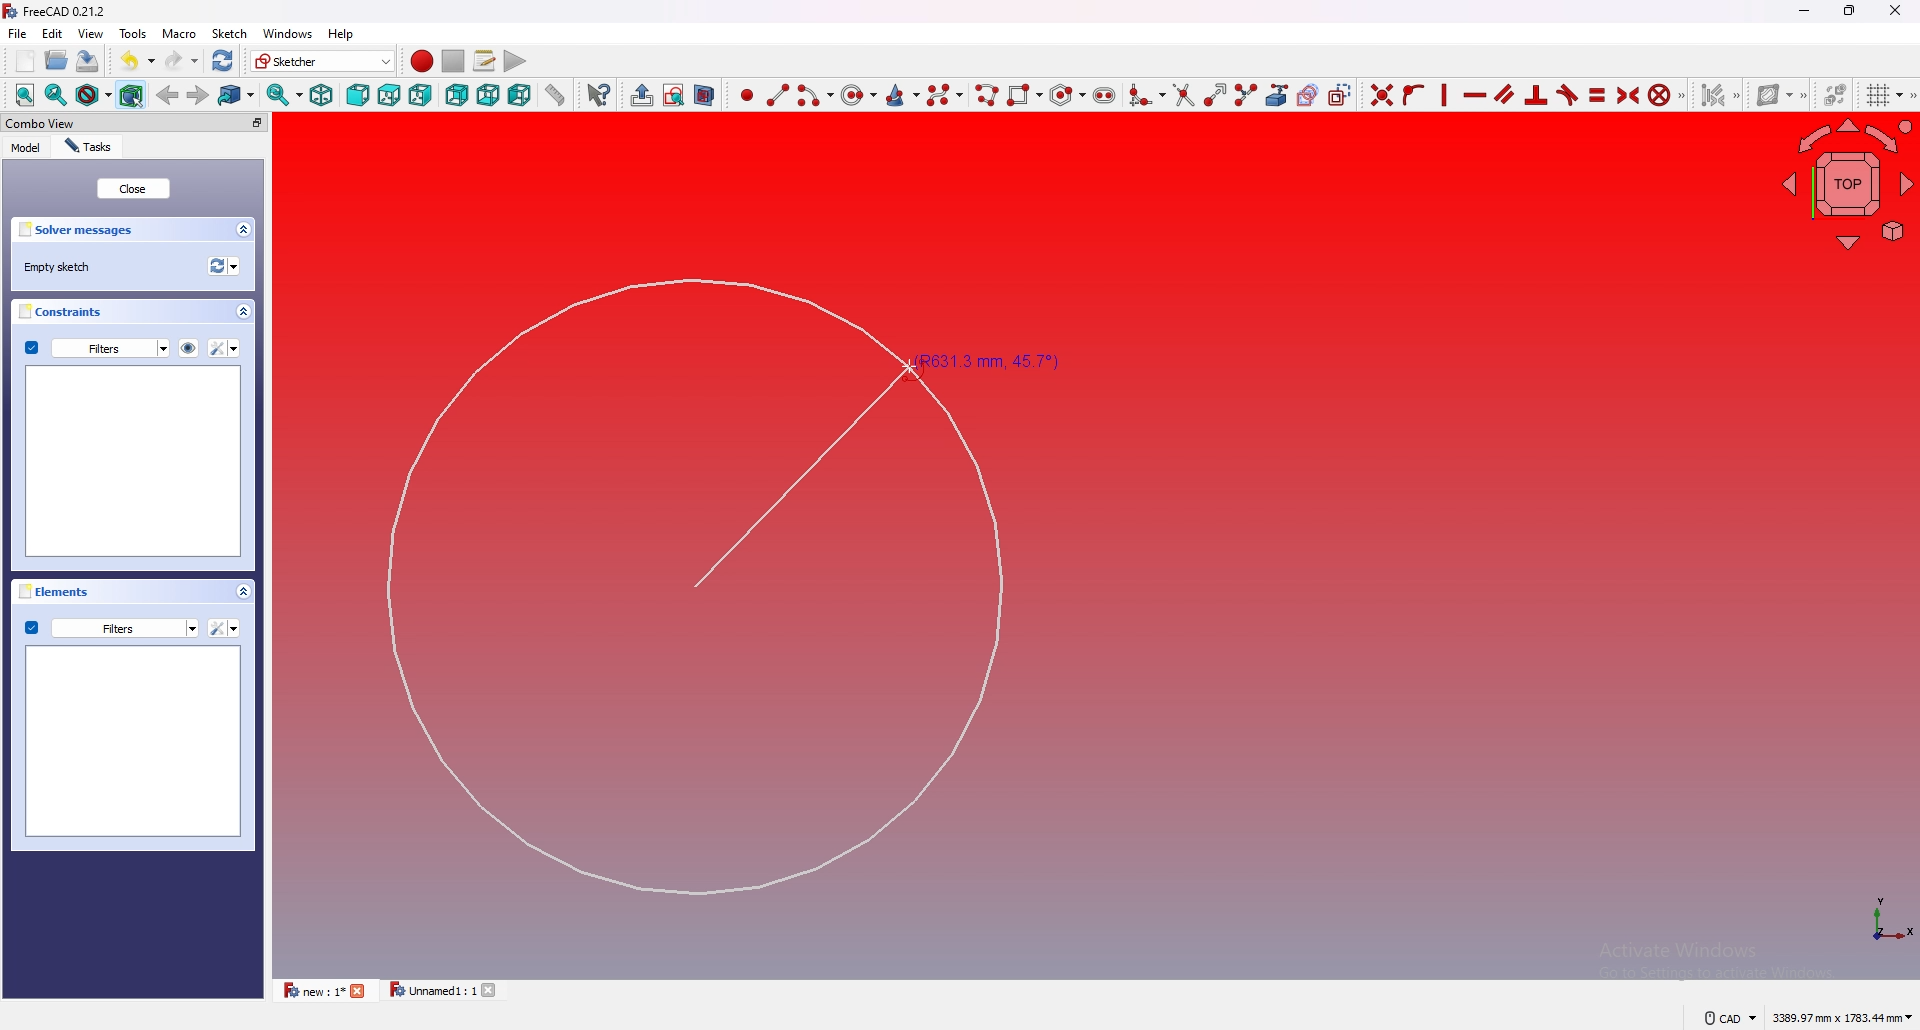  Describe the element at coordinates (1106, 96) in the screenshot. I see `create slot` at that location.